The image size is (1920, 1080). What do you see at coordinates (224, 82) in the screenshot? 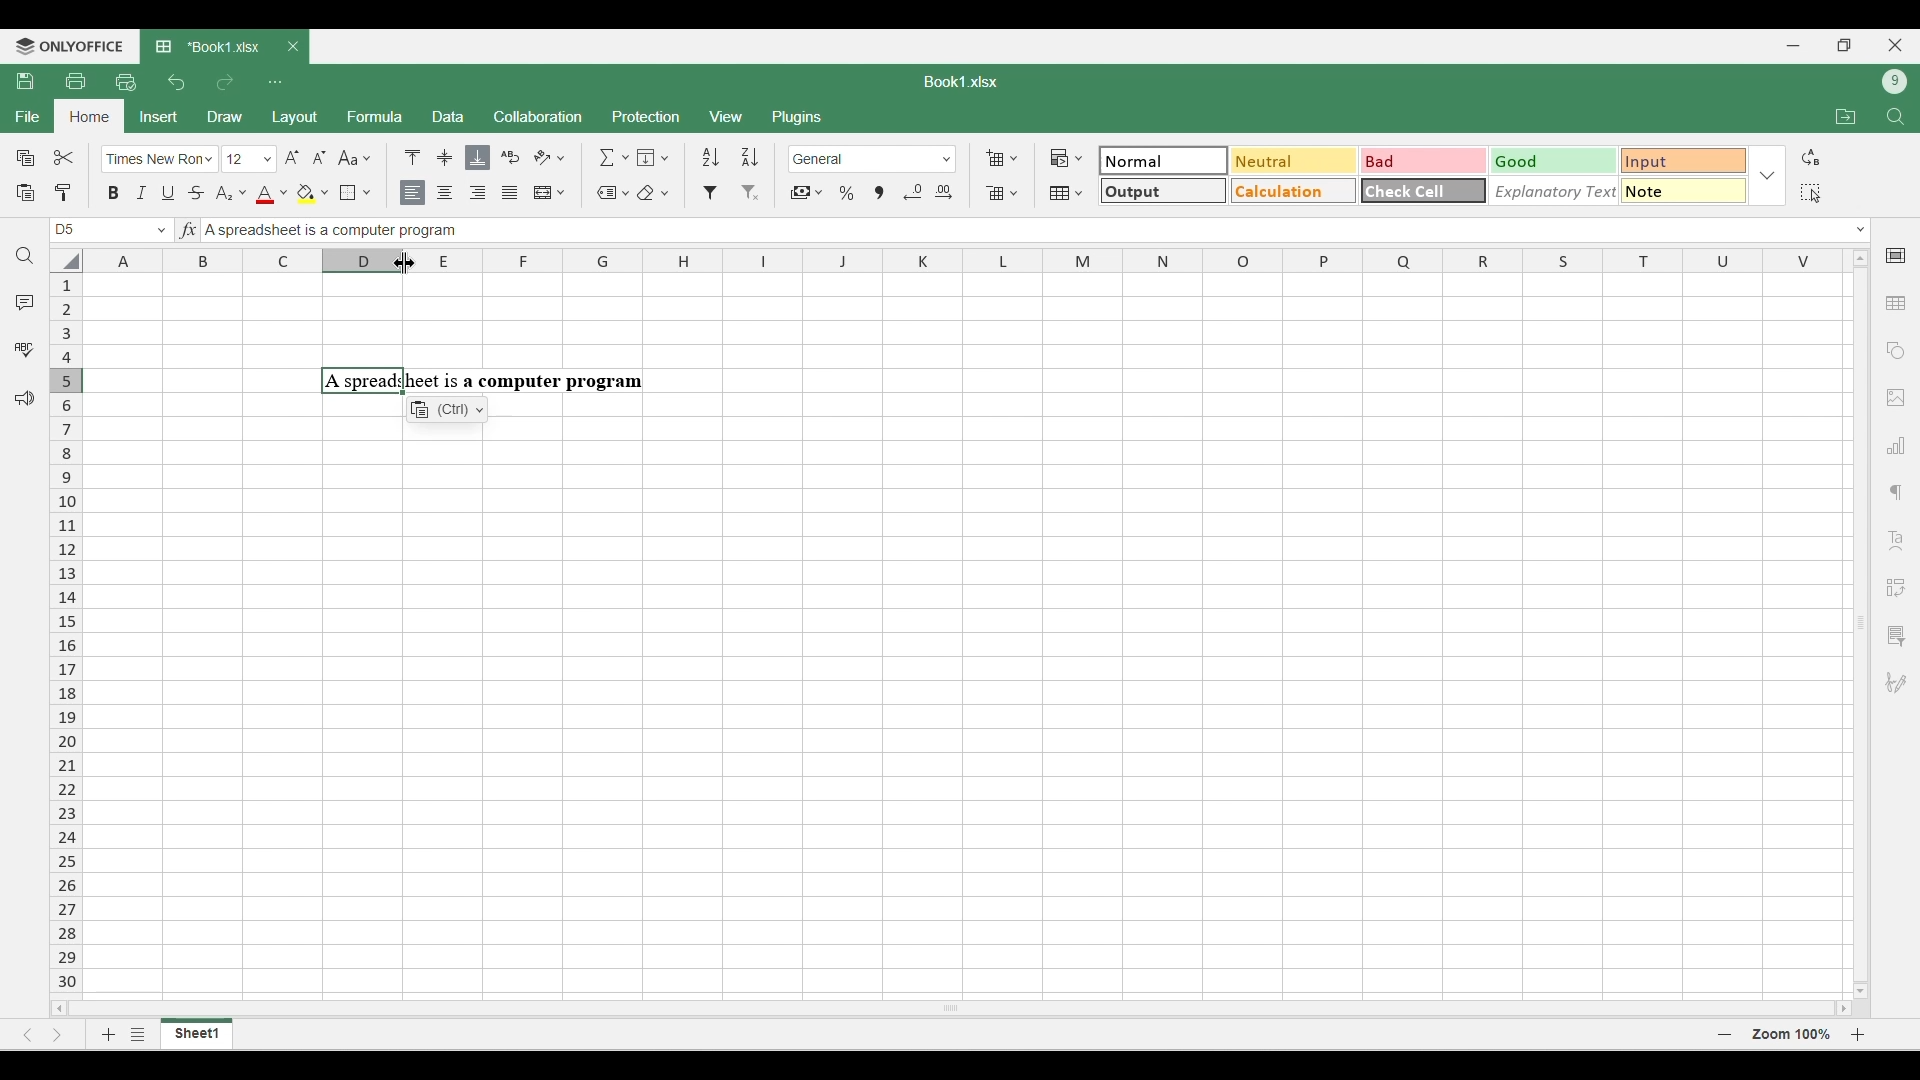
I see `Redo` at bounding box center [224, 82].